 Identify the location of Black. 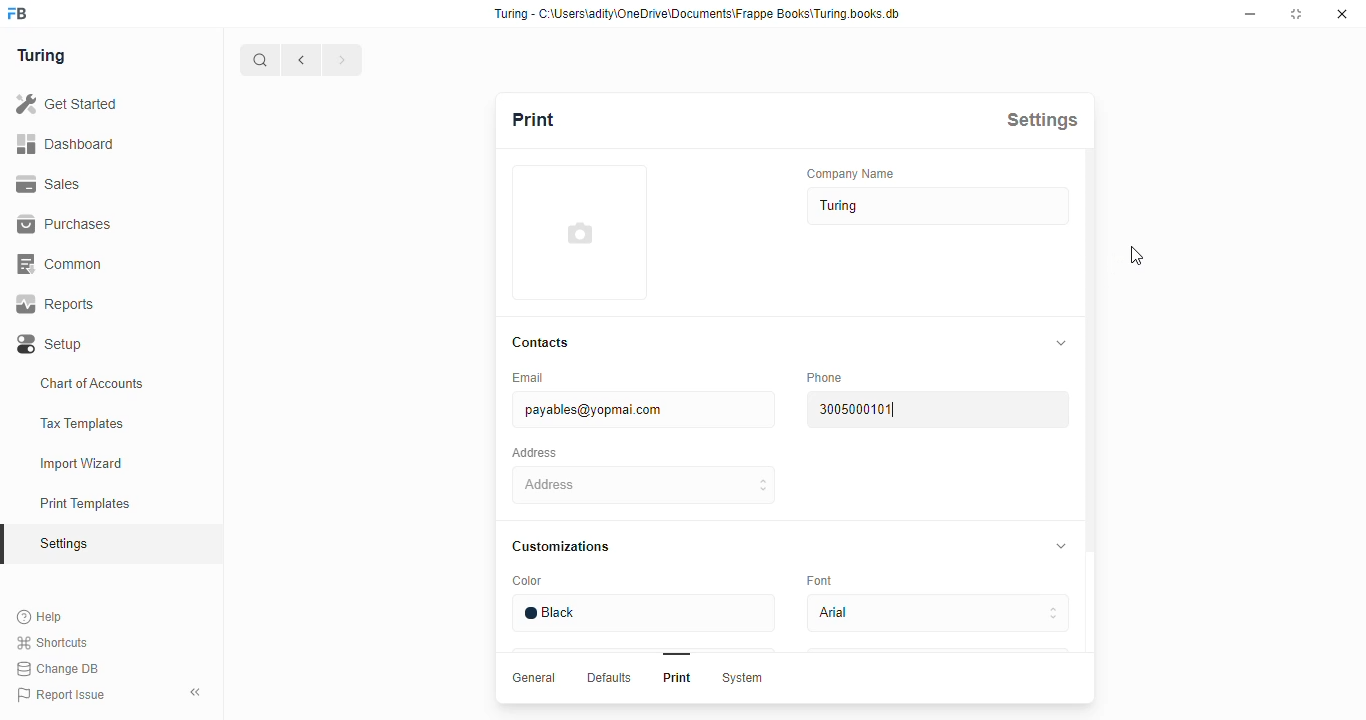
(638, 612).